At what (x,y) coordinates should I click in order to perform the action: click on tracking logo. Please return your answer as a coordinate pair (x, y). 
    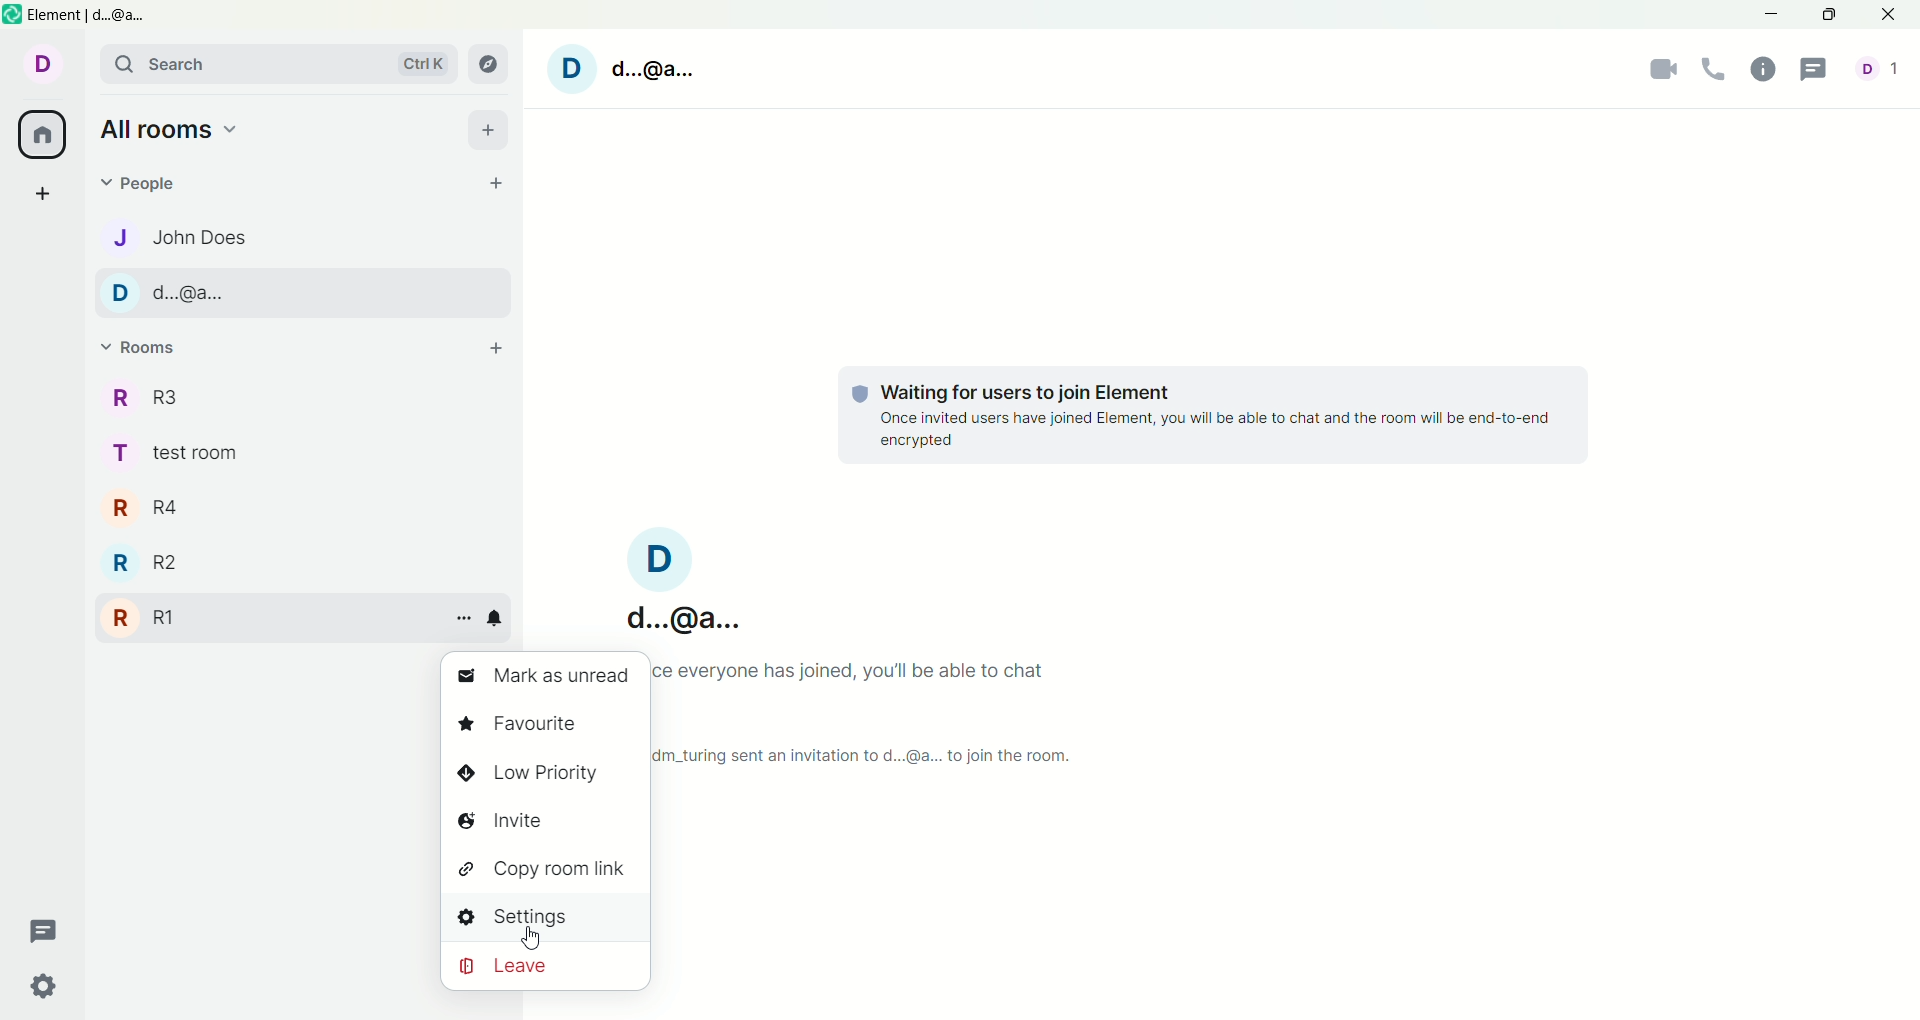
    Looking at the image, I should click on (854, 391).